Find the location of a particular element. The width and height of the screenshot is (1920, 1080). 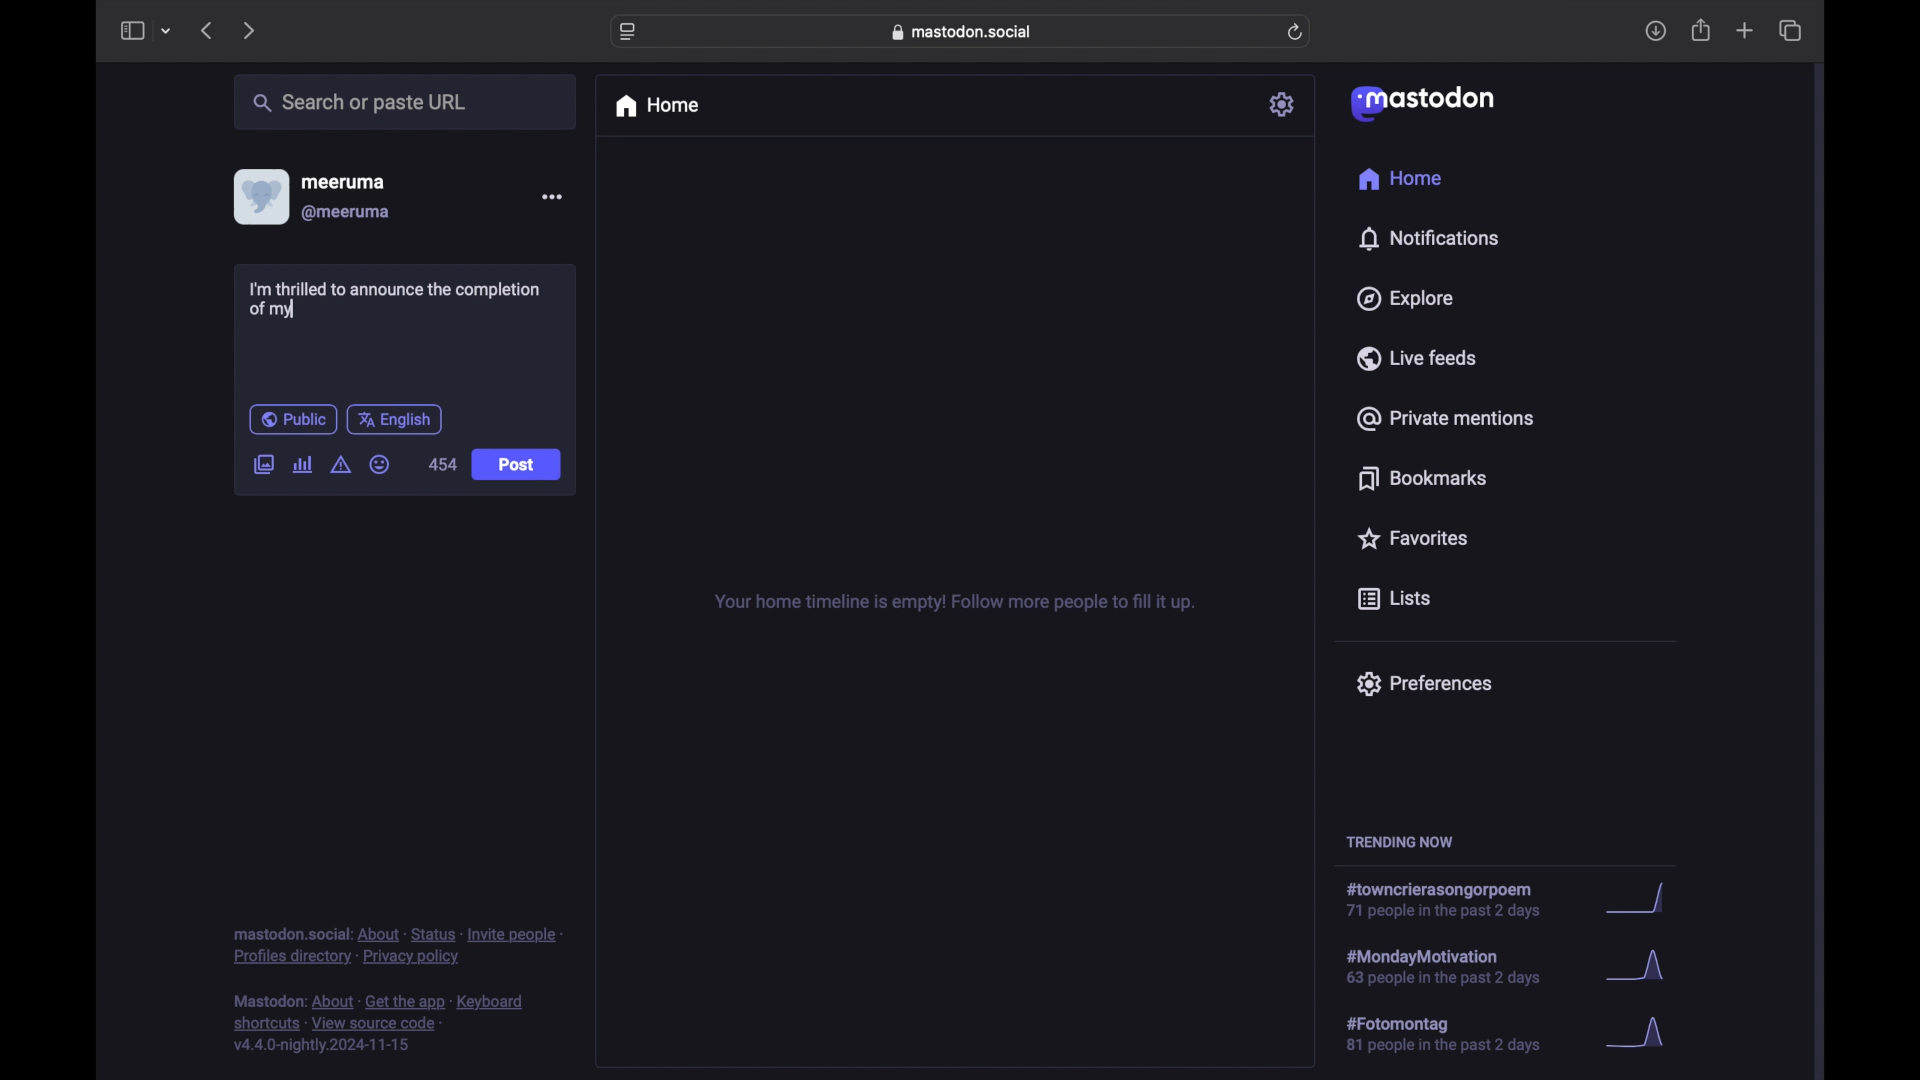

text cursor is located at coordinates (299, 309).